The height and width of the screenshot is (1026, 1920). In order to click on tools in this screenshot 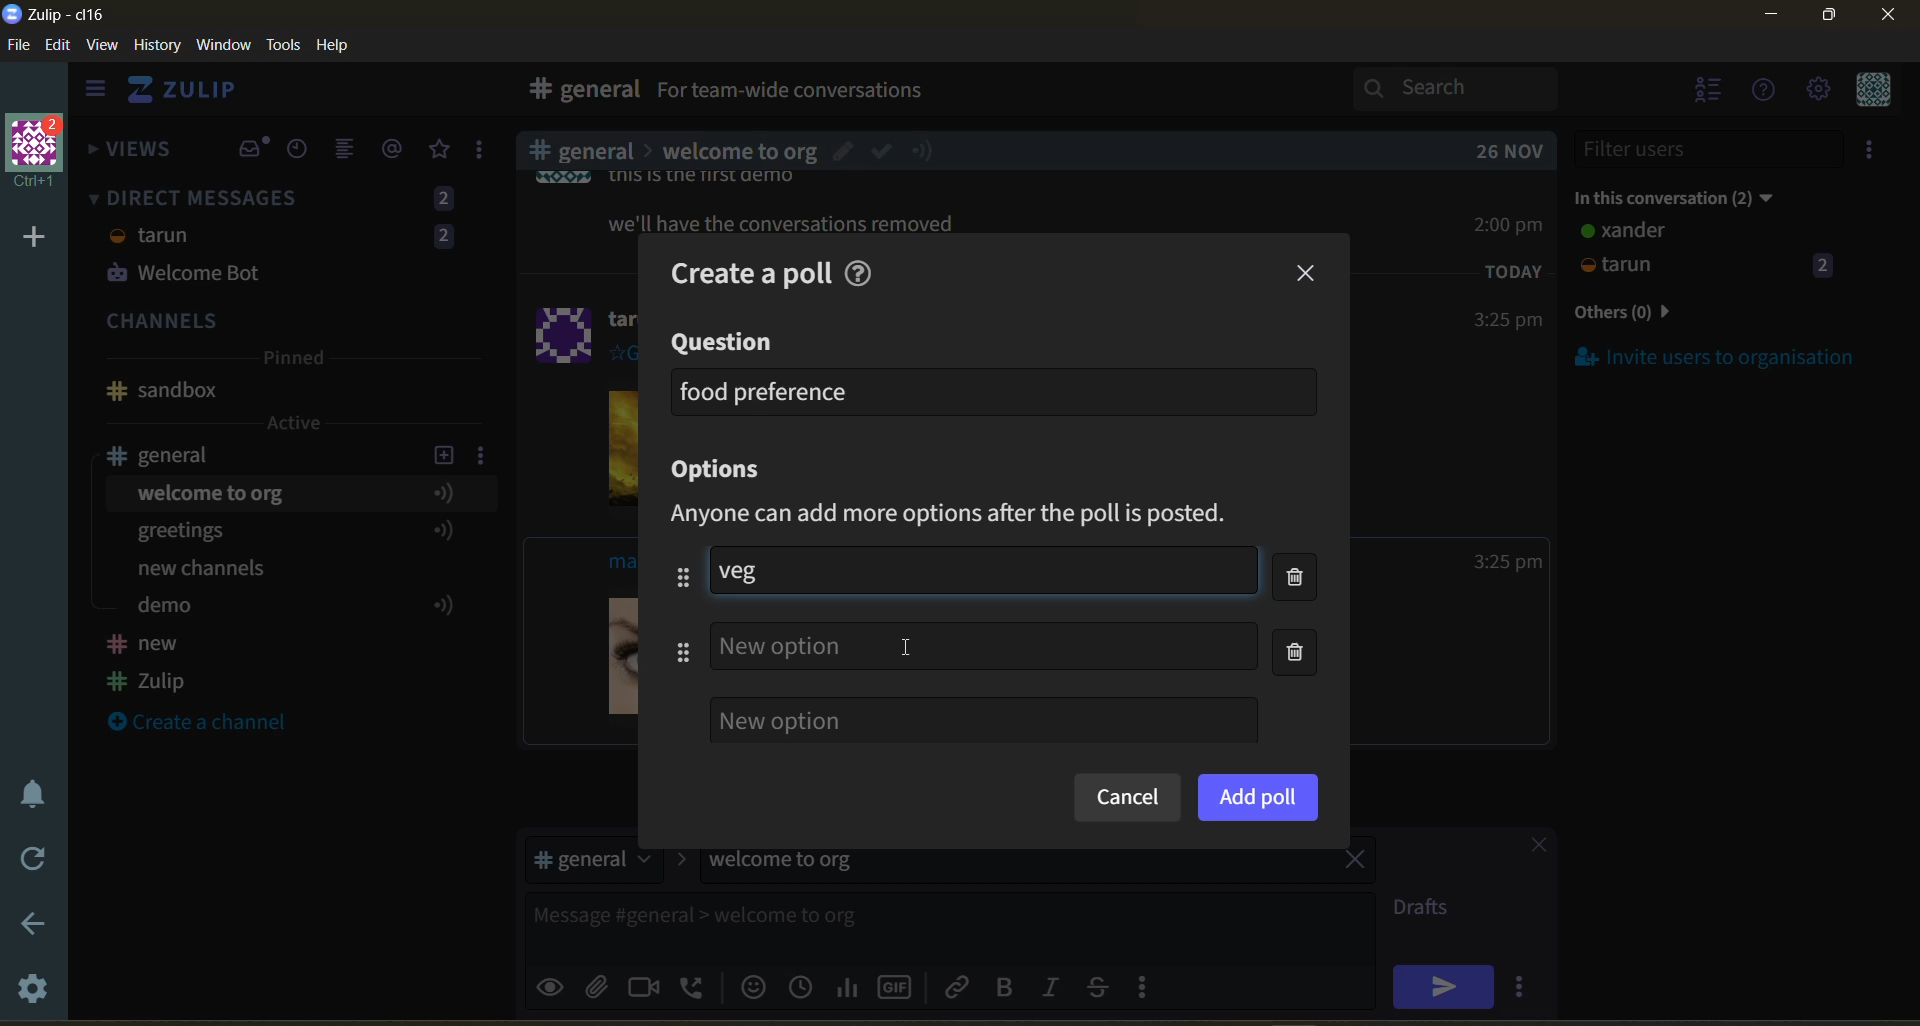, I will do `click(287, 43)`.